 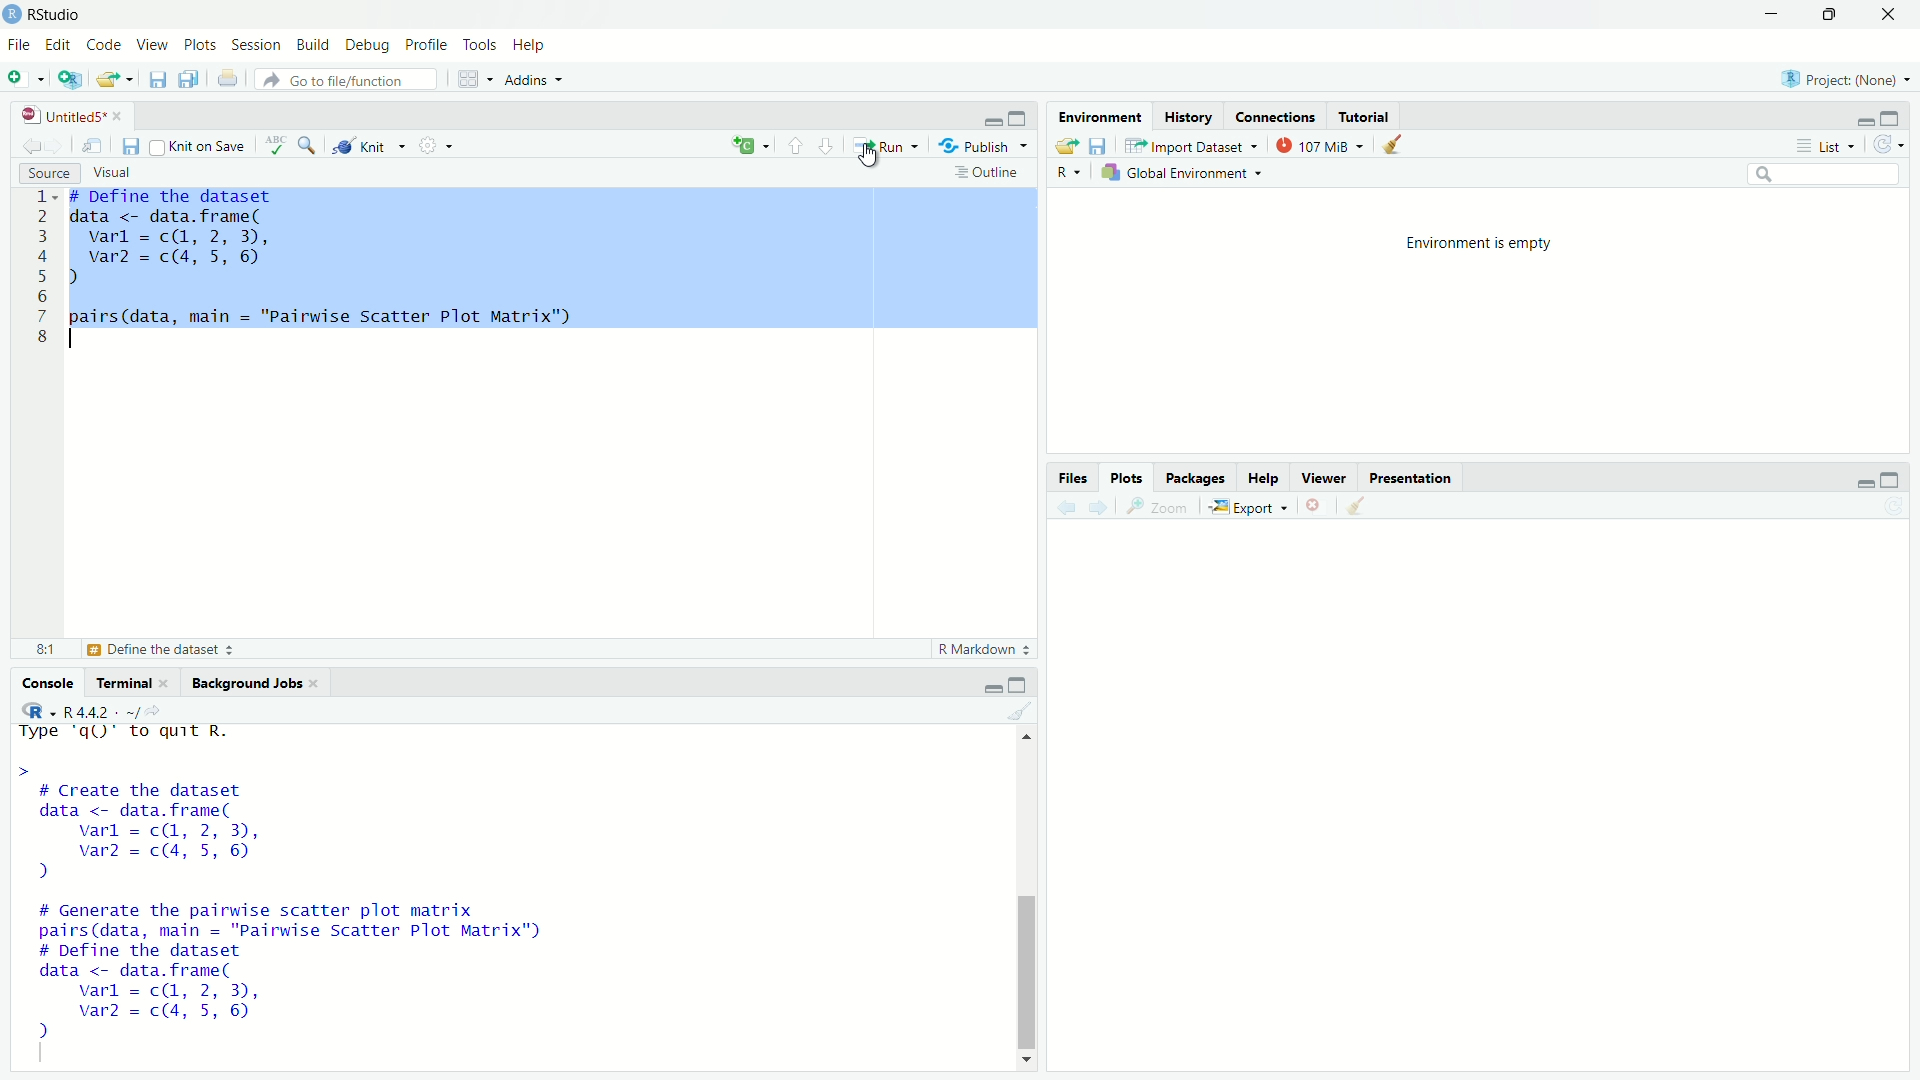 What do you see at coordinates (116, 78) in the screenshot?
I see `Open an existing file (Ctrl + O)` at bounding box center [116, 78].